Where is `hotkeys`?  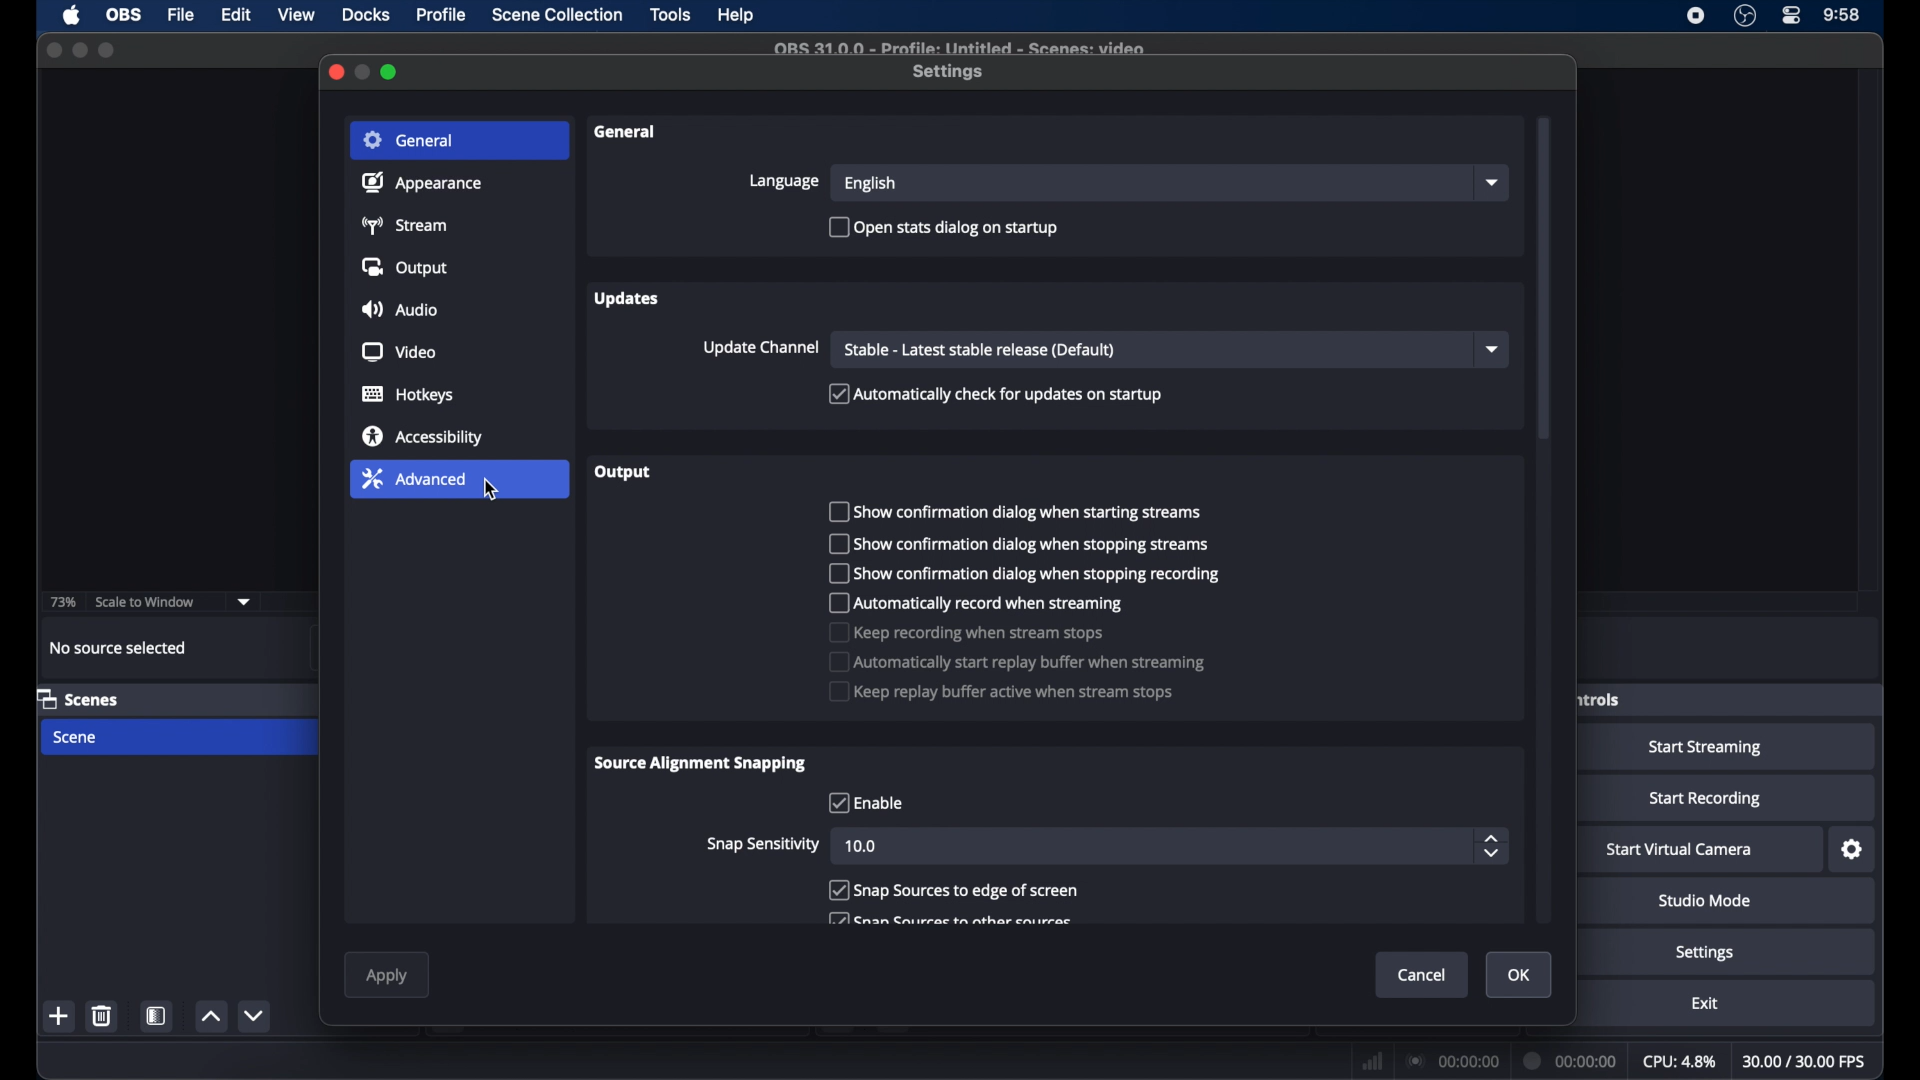 hotkeys is located at coordinates (408, 395).